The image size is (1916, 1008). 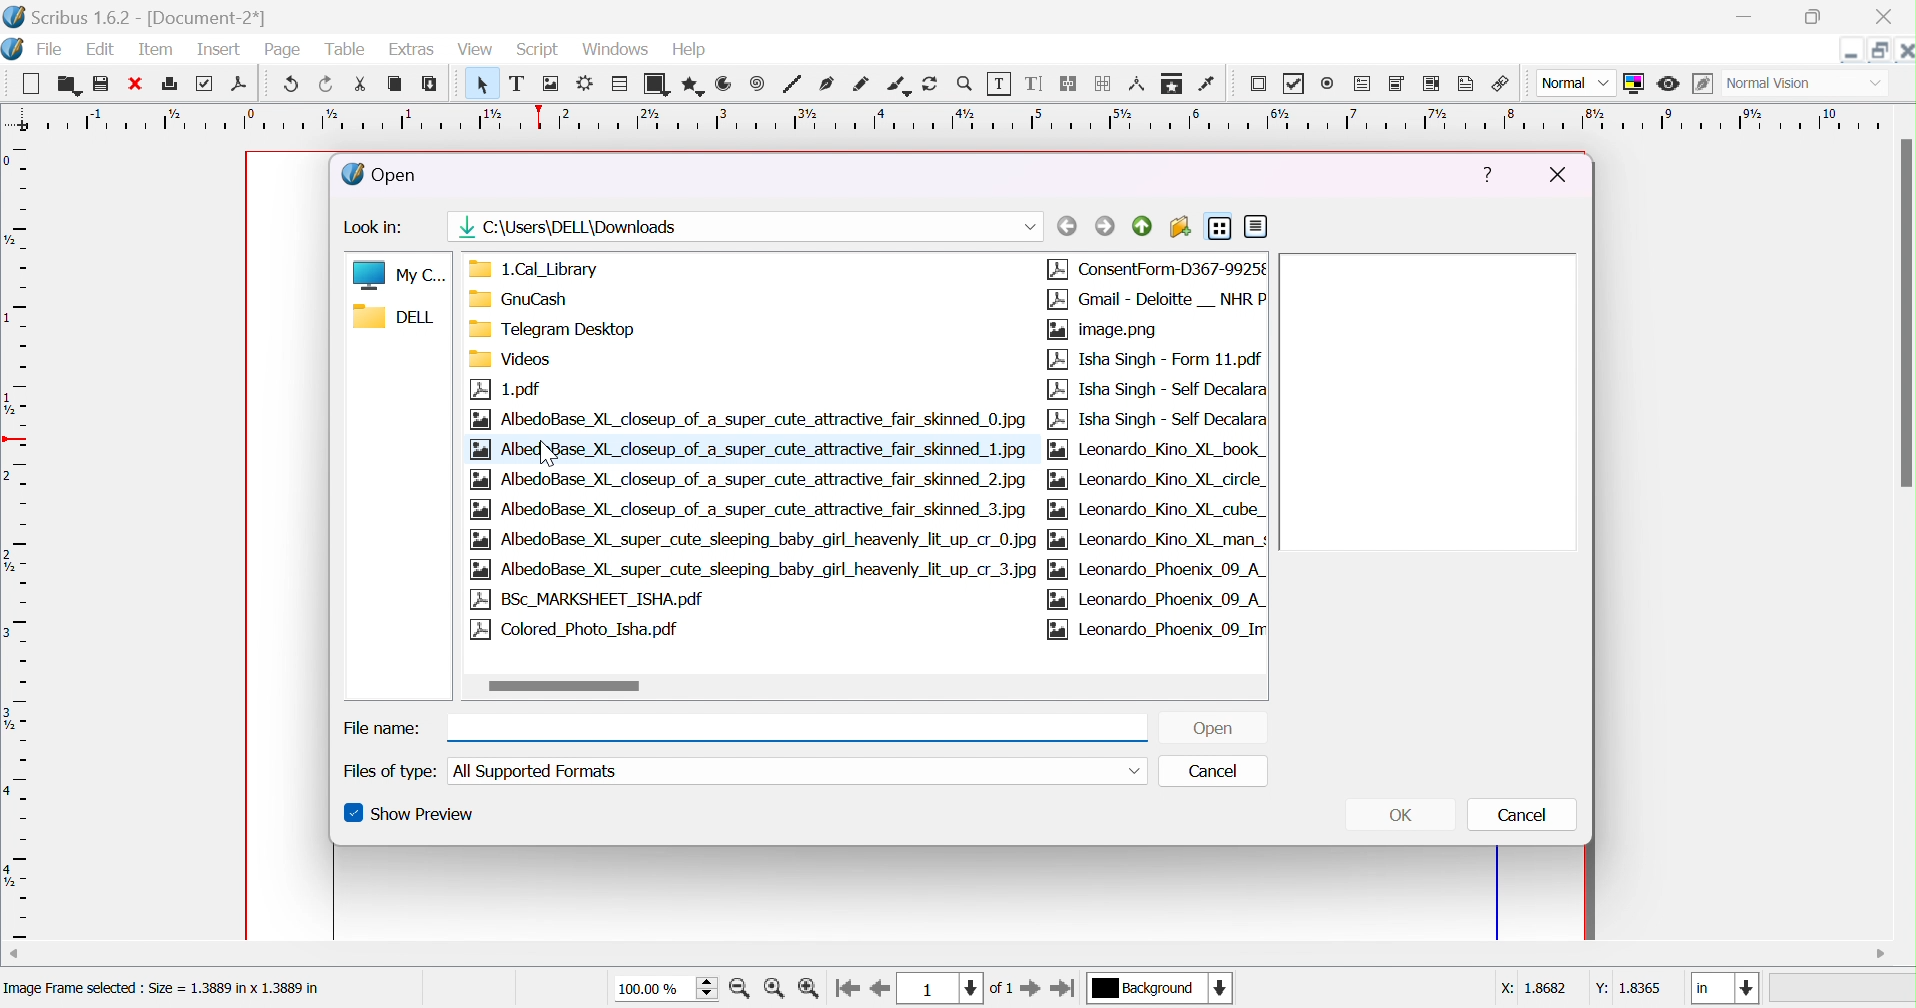 I want to click on normal vision, so click(x=1804, y=84).